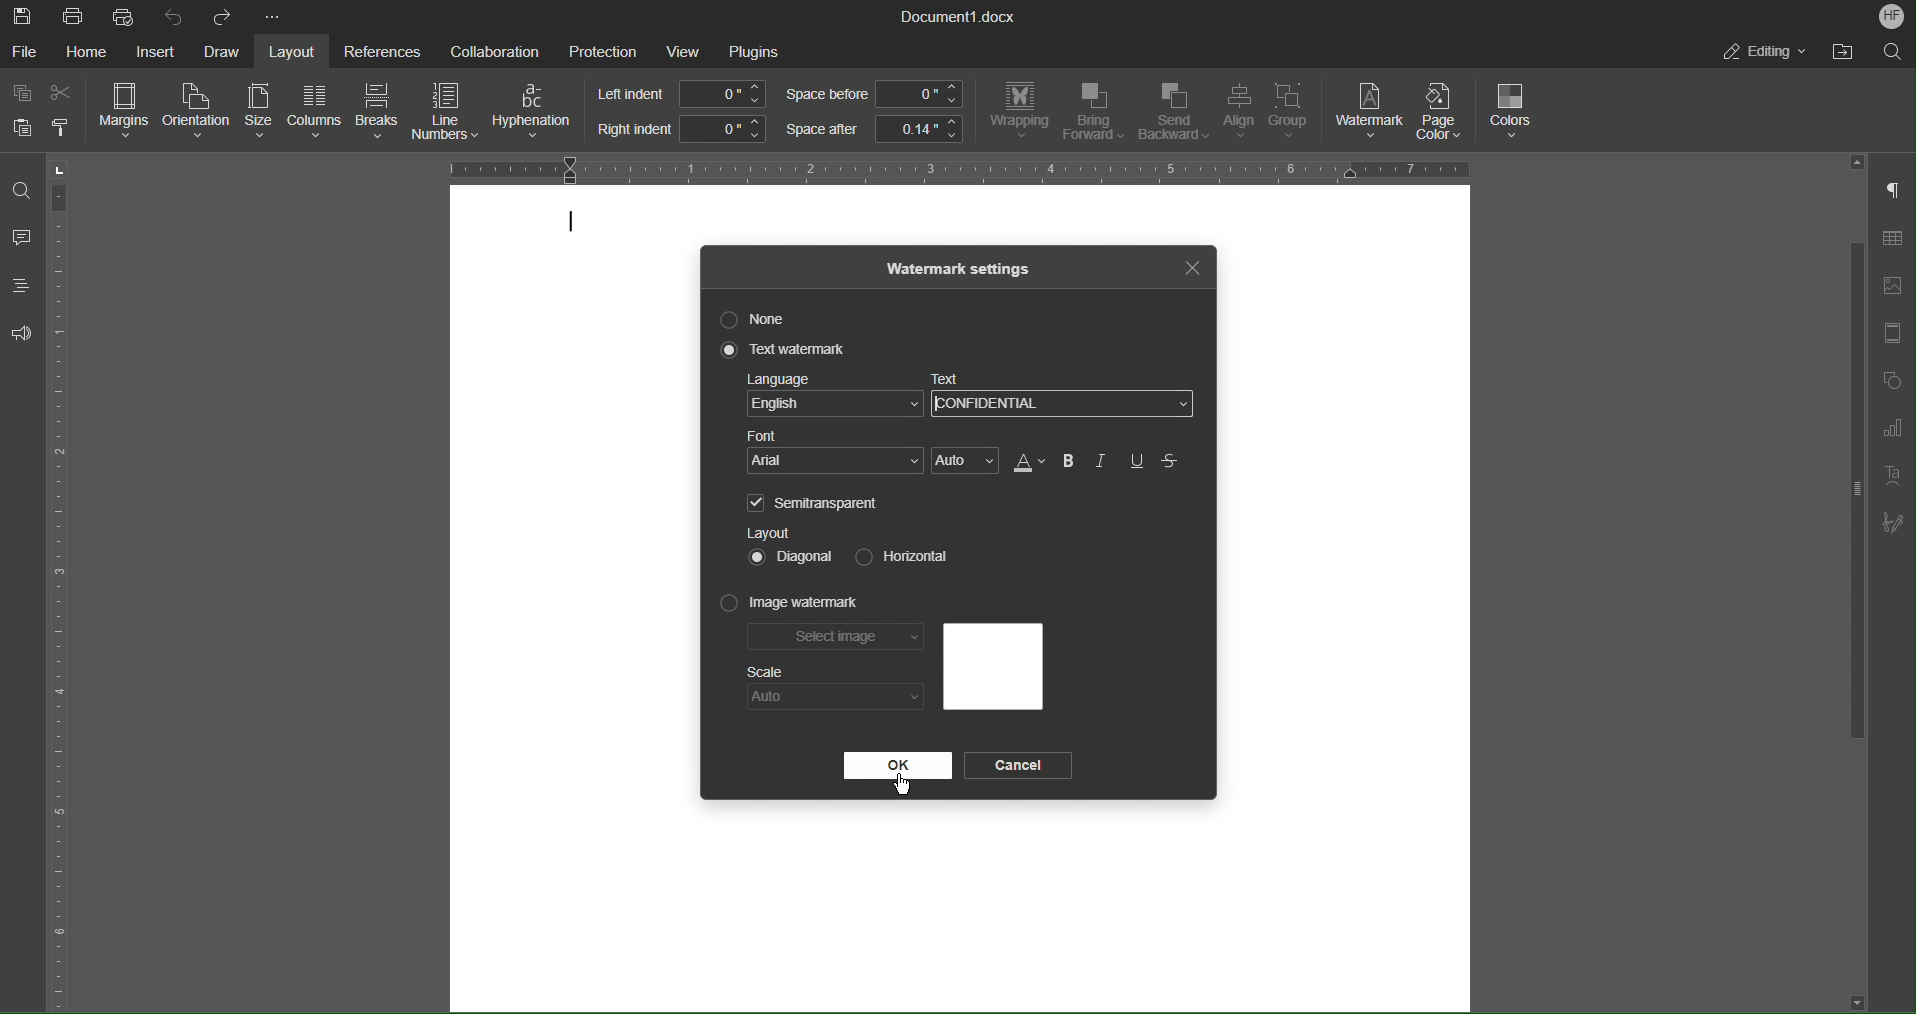 The height and width of the screenshot is (1014, 1916). I want to click on Editing, so click(1763, 51).